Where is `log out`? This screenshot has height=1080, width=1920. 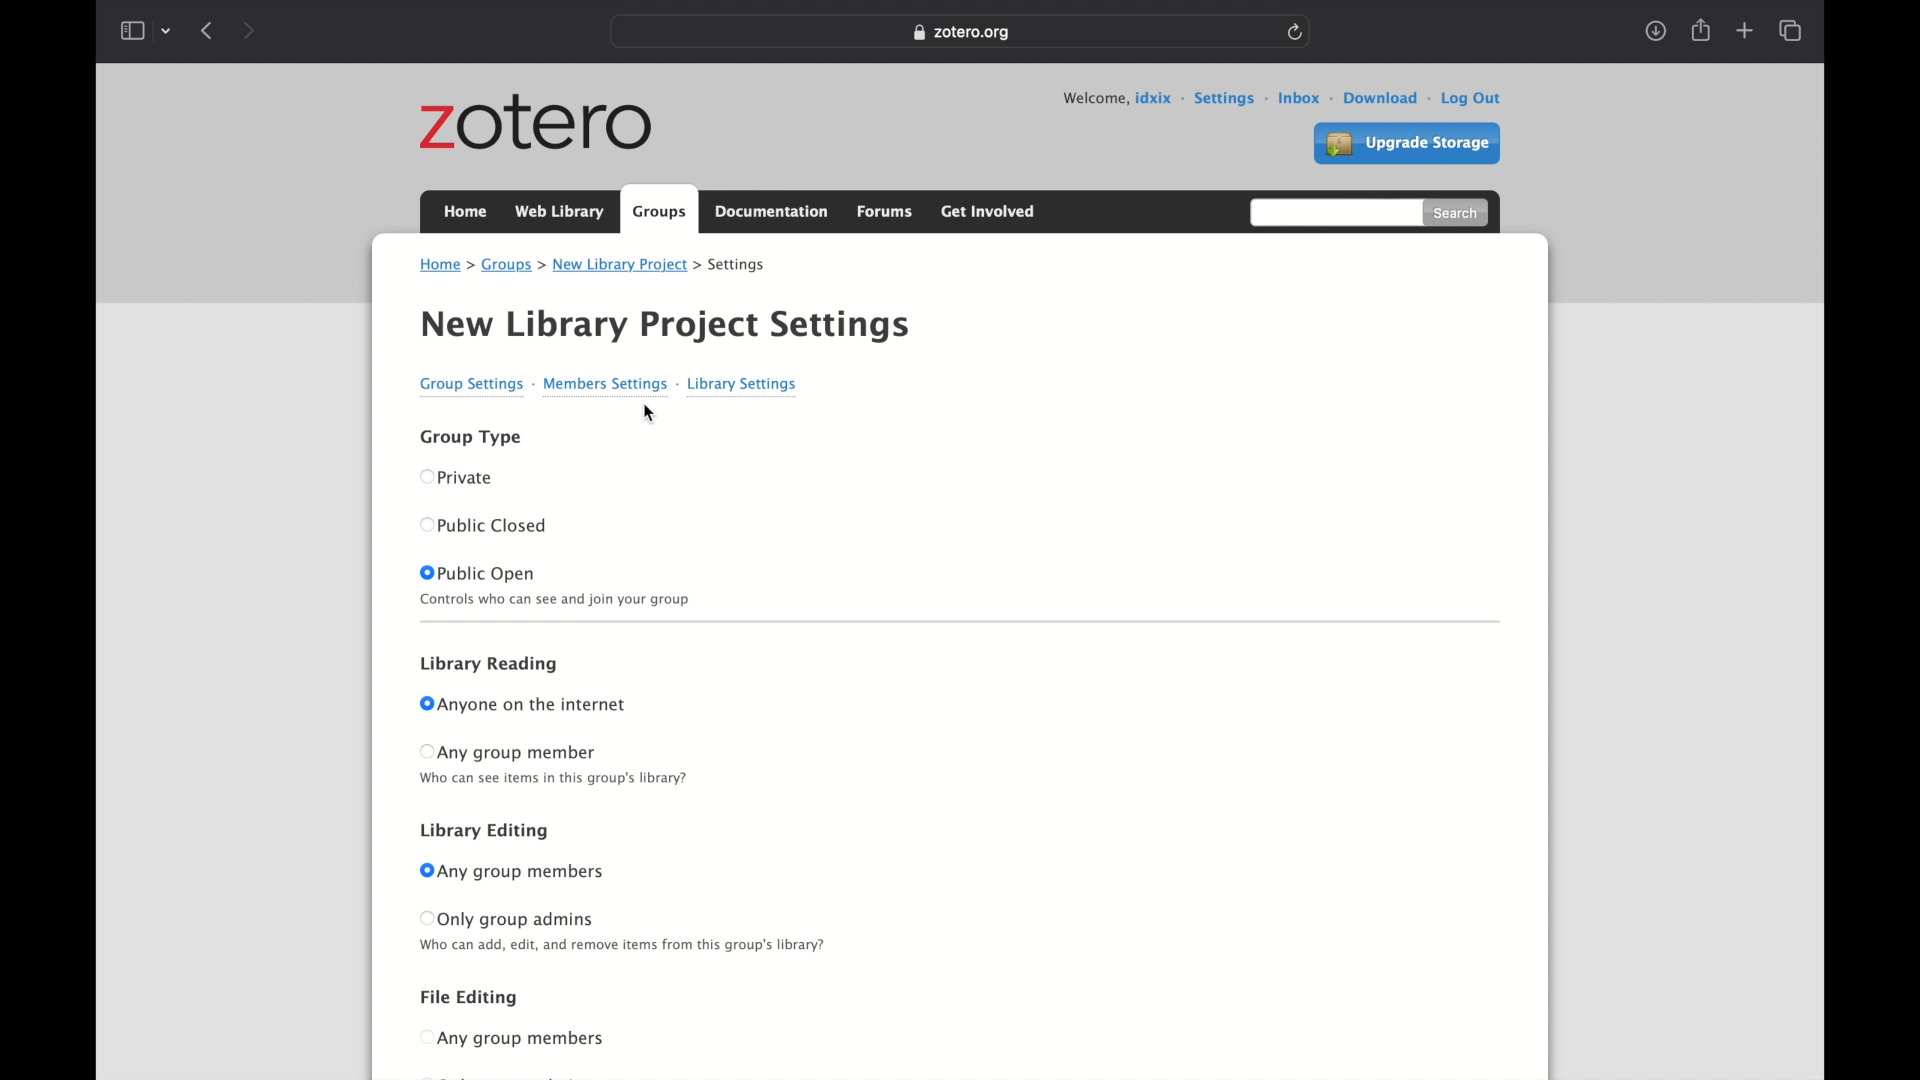 log out is located at coordinates (1472, 96).